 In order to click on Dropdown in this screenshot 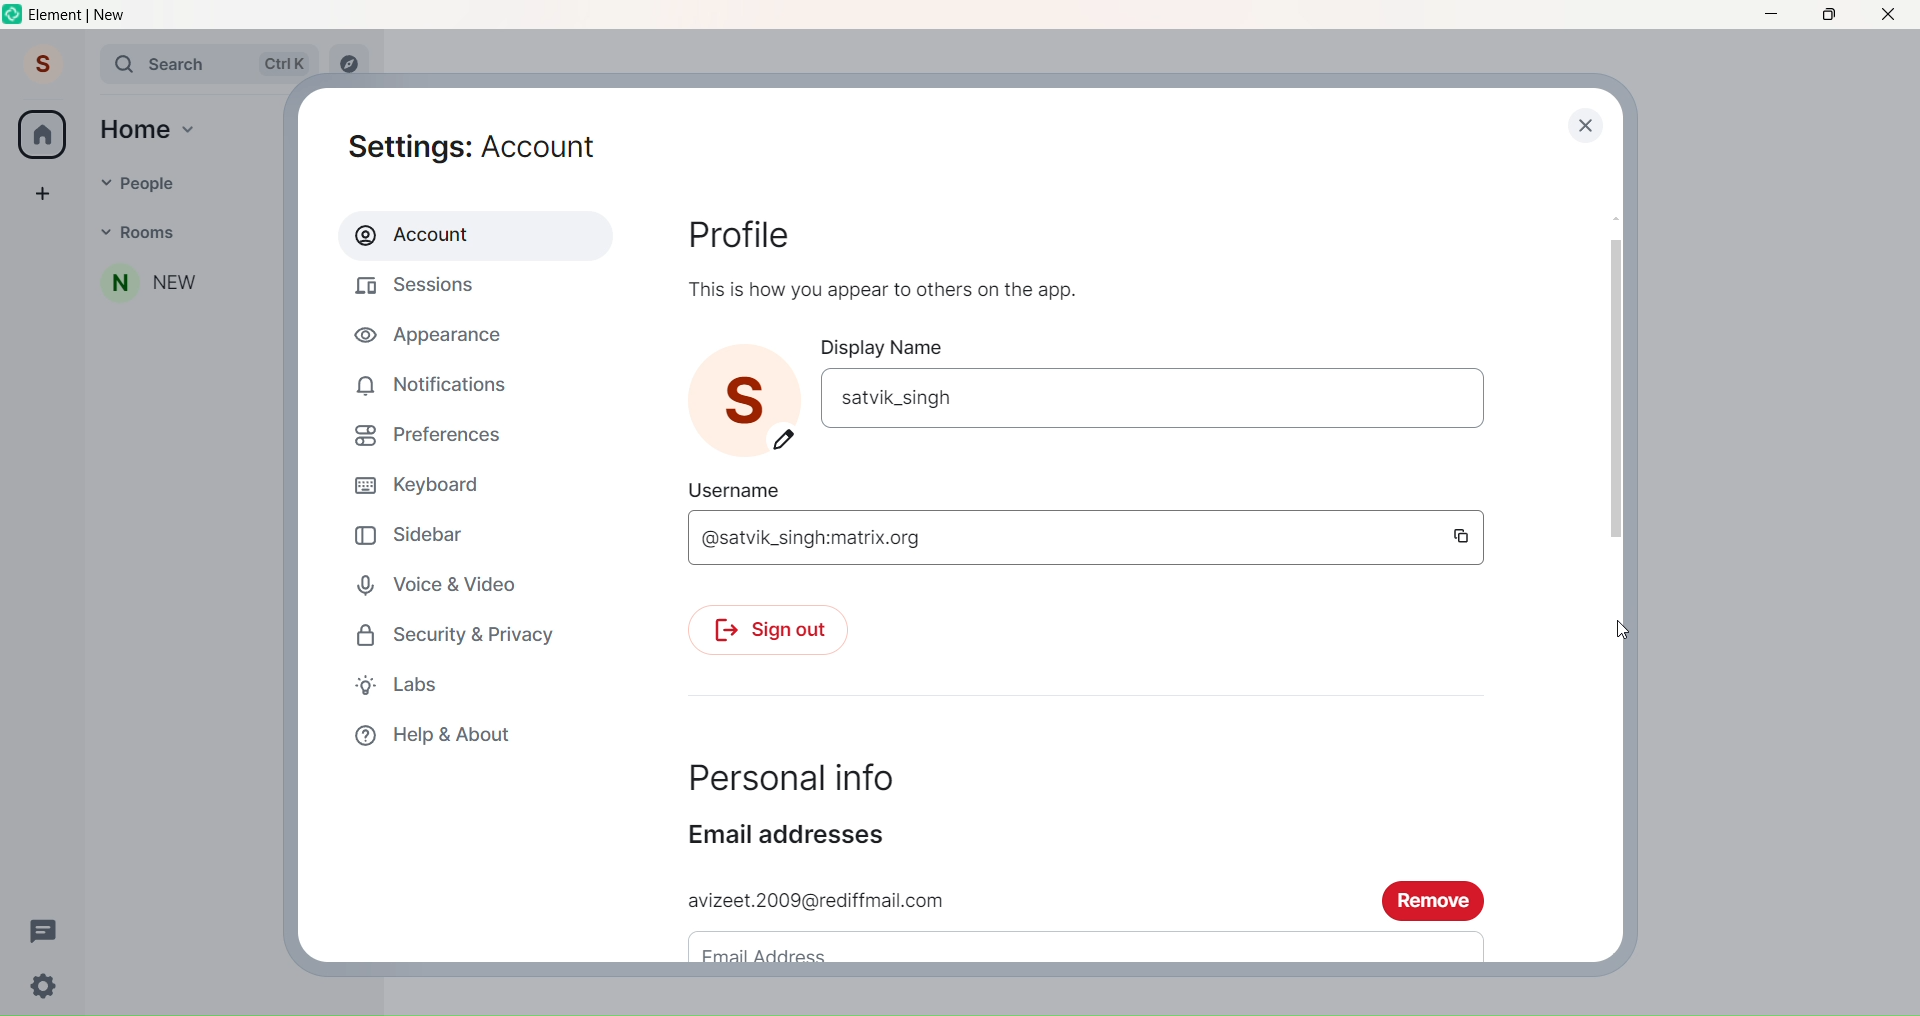, I will do `click(104, 230)`.